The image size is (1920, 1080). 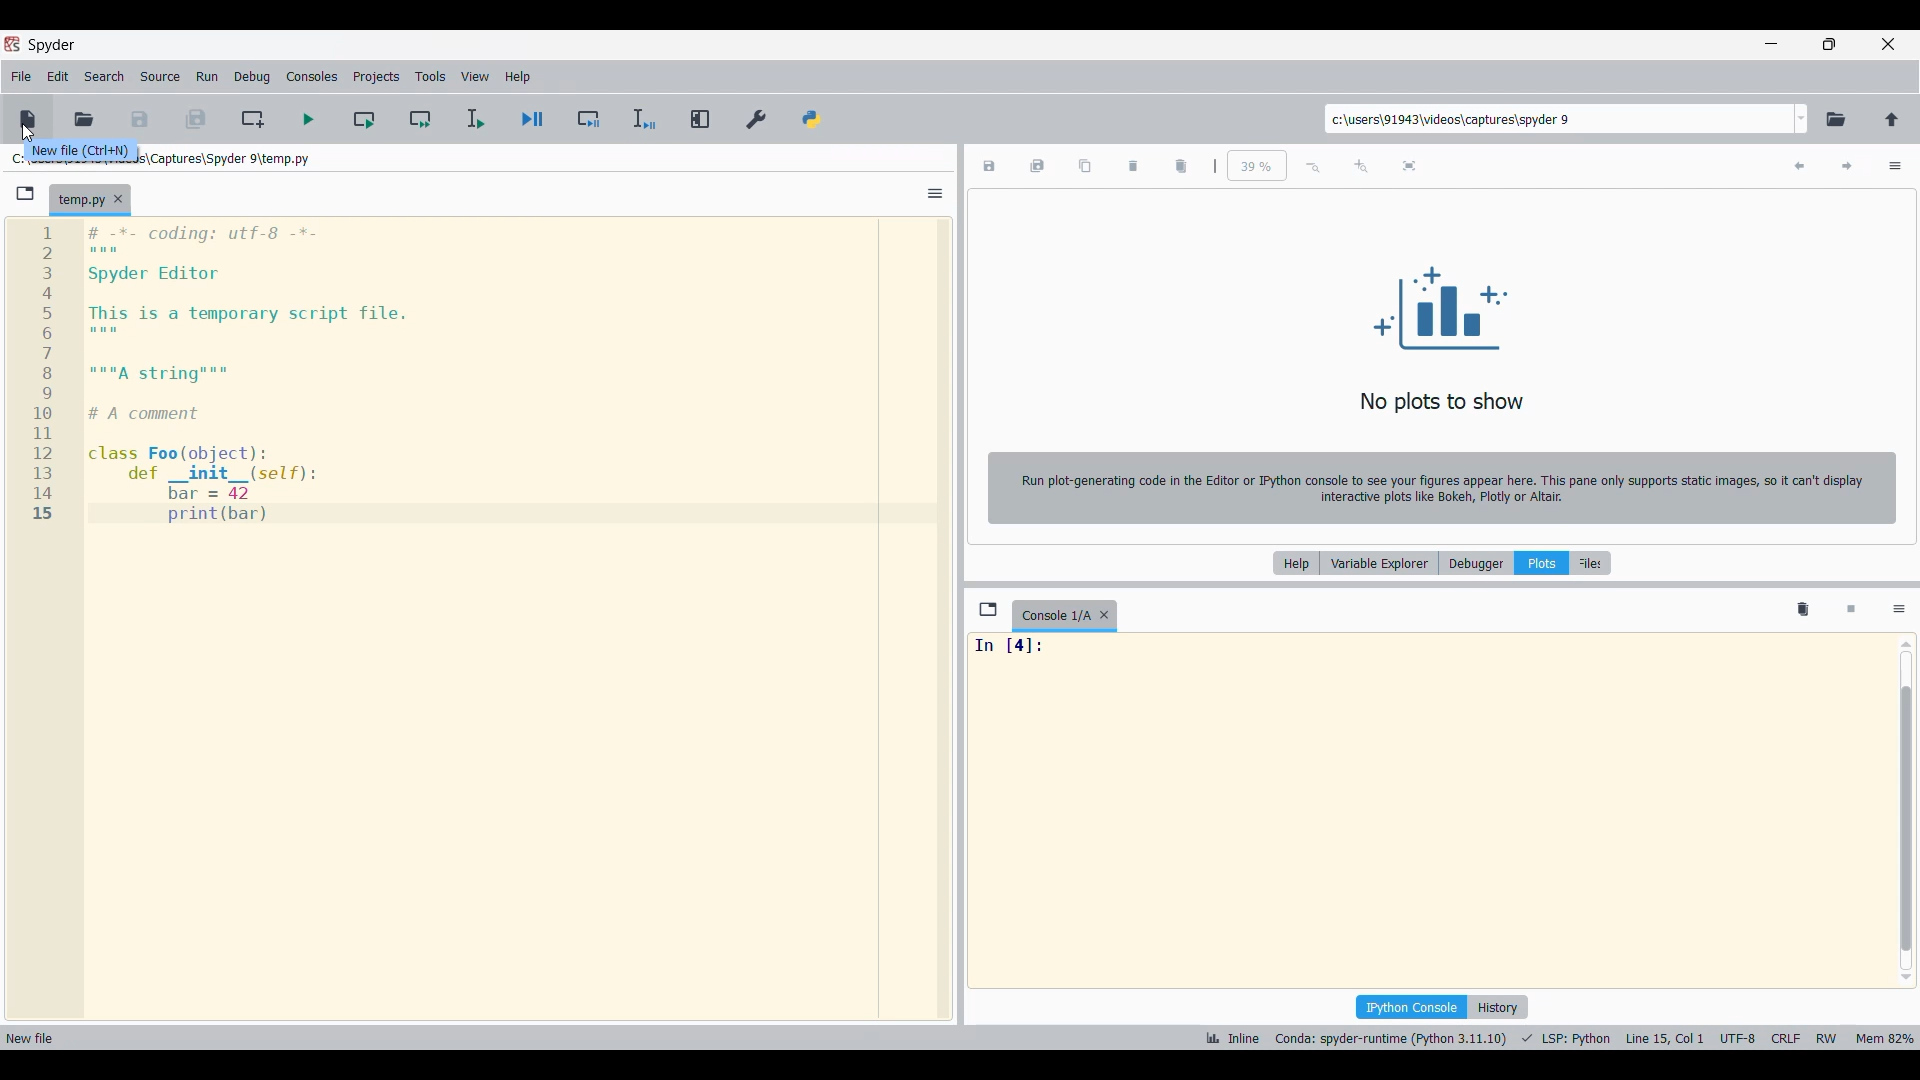 I want to click on Browse a working directory, so click(x=1837, y=121).